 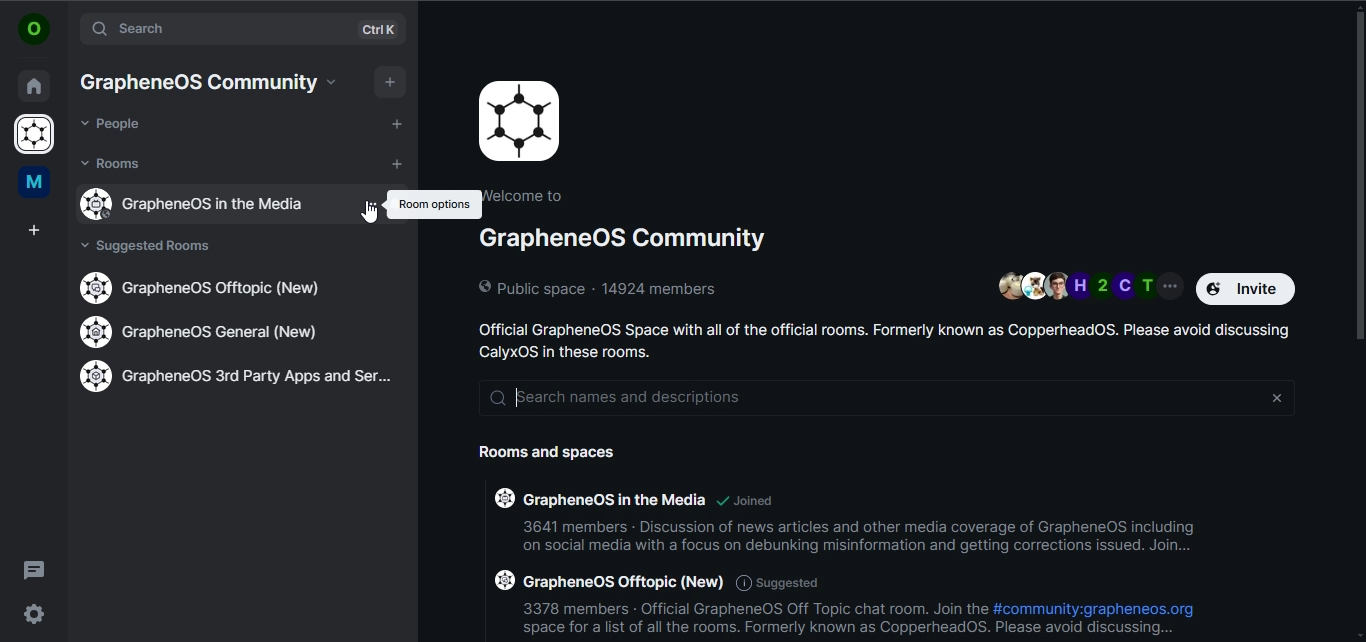 What do you see at coordinates (840, 631) in the screenshot?
I see `space for a list of all the rooms. Formerly known as CopperheadOS. Please avoid discussing...` at bounding box center [840, 631].